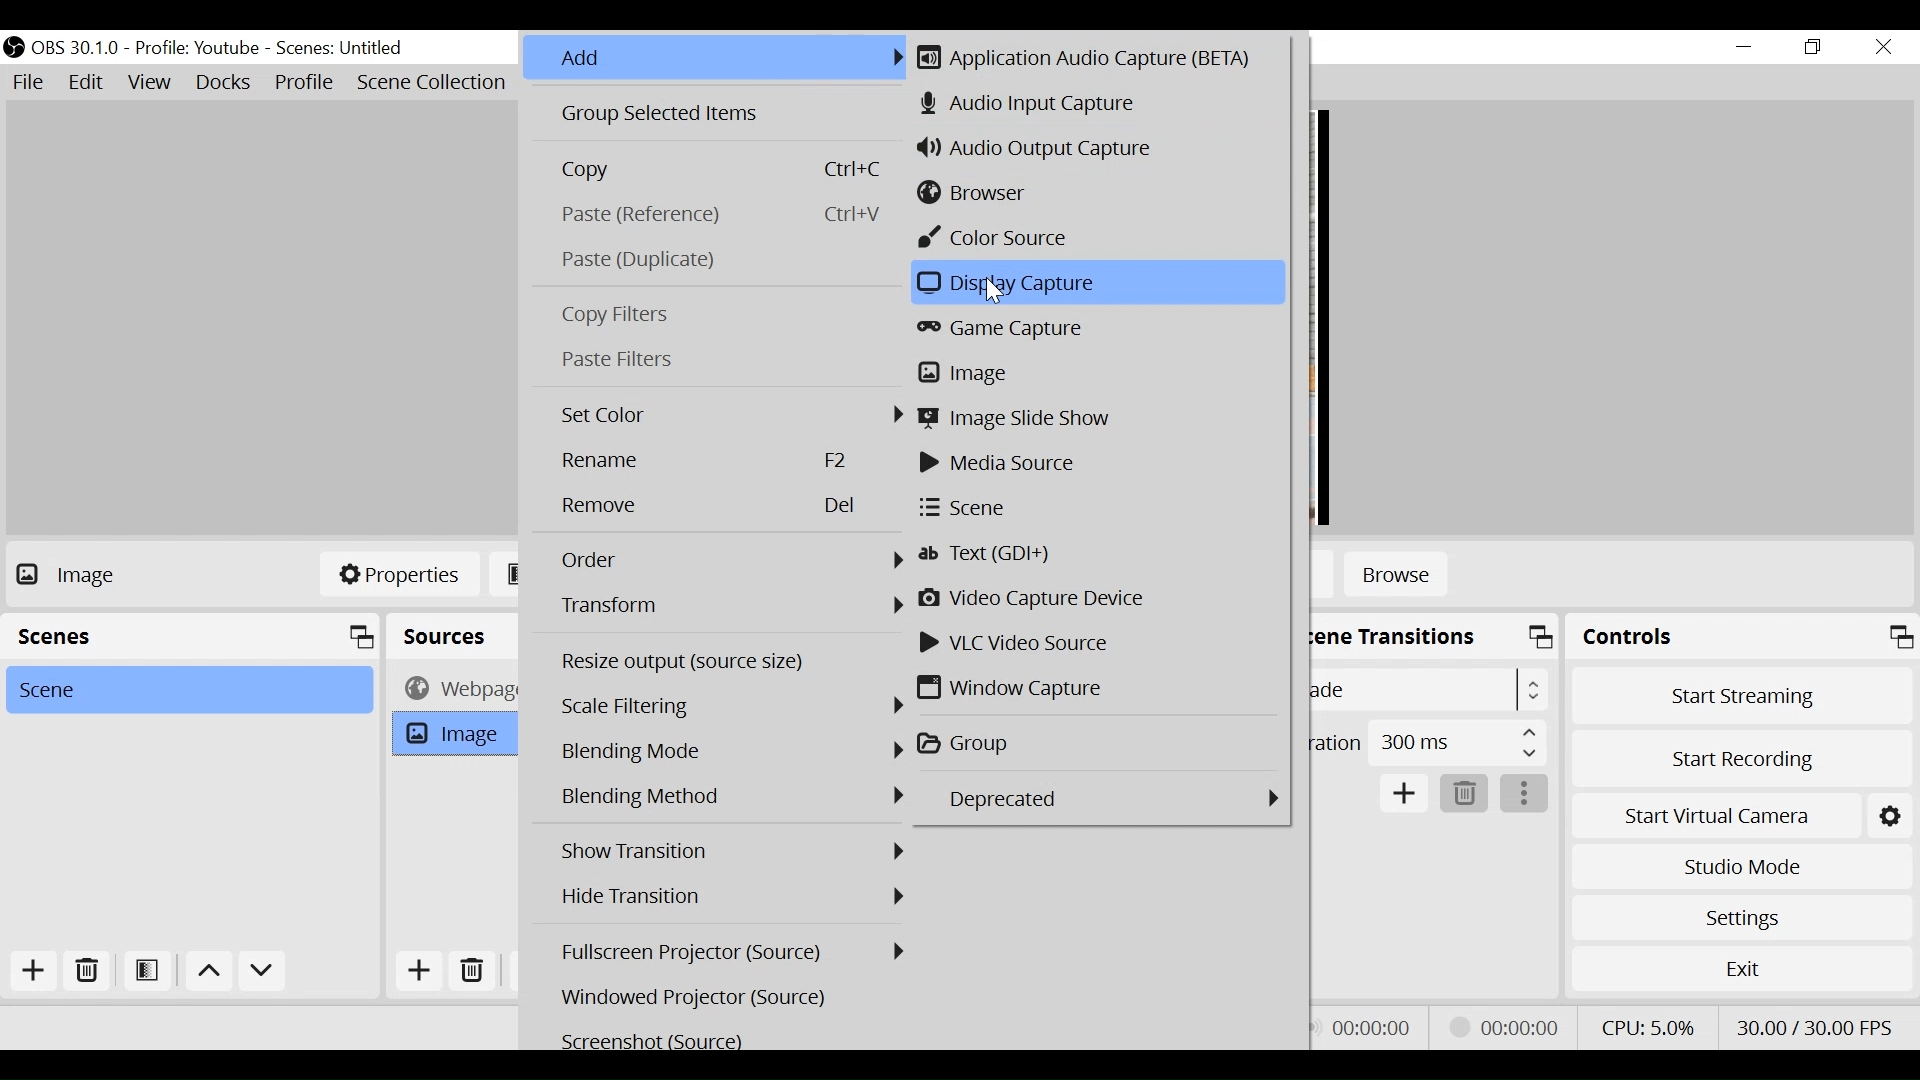  Describe the element at coordinates (85, 972) in the screenshot. I see `Delete` at that location.